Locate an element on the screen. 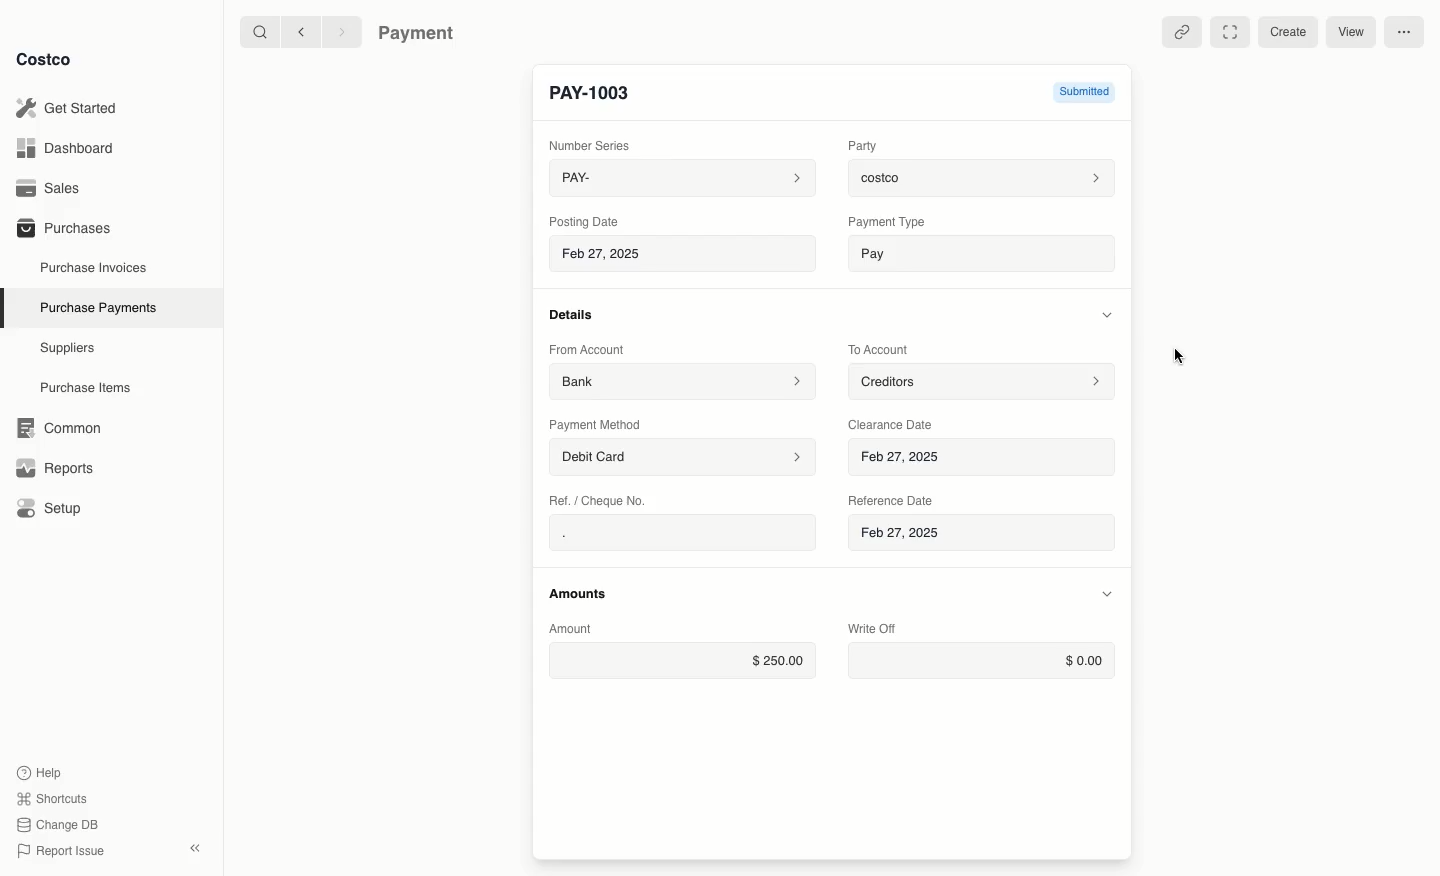 Image resolution: width=1440 pixels, height=876 pixels. Get Started is located at coordinates (71, 108).